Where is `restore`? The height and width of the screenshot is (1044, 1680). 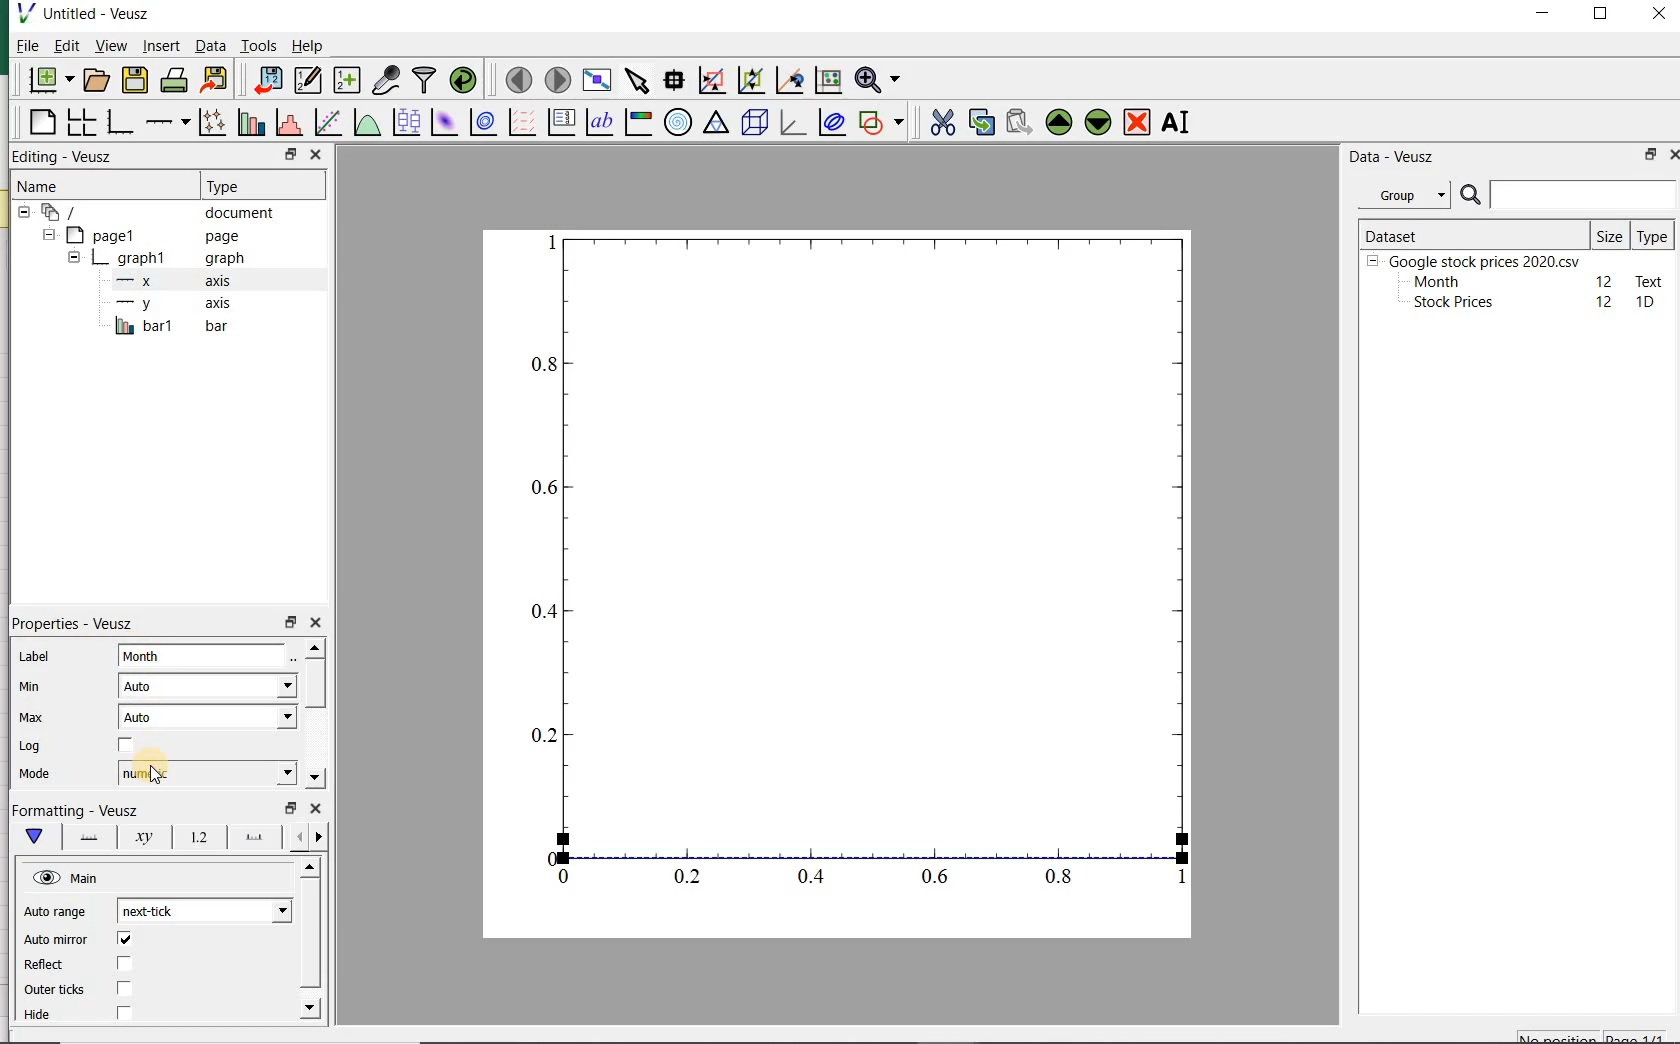
restore is located at coordinates (291, 155).